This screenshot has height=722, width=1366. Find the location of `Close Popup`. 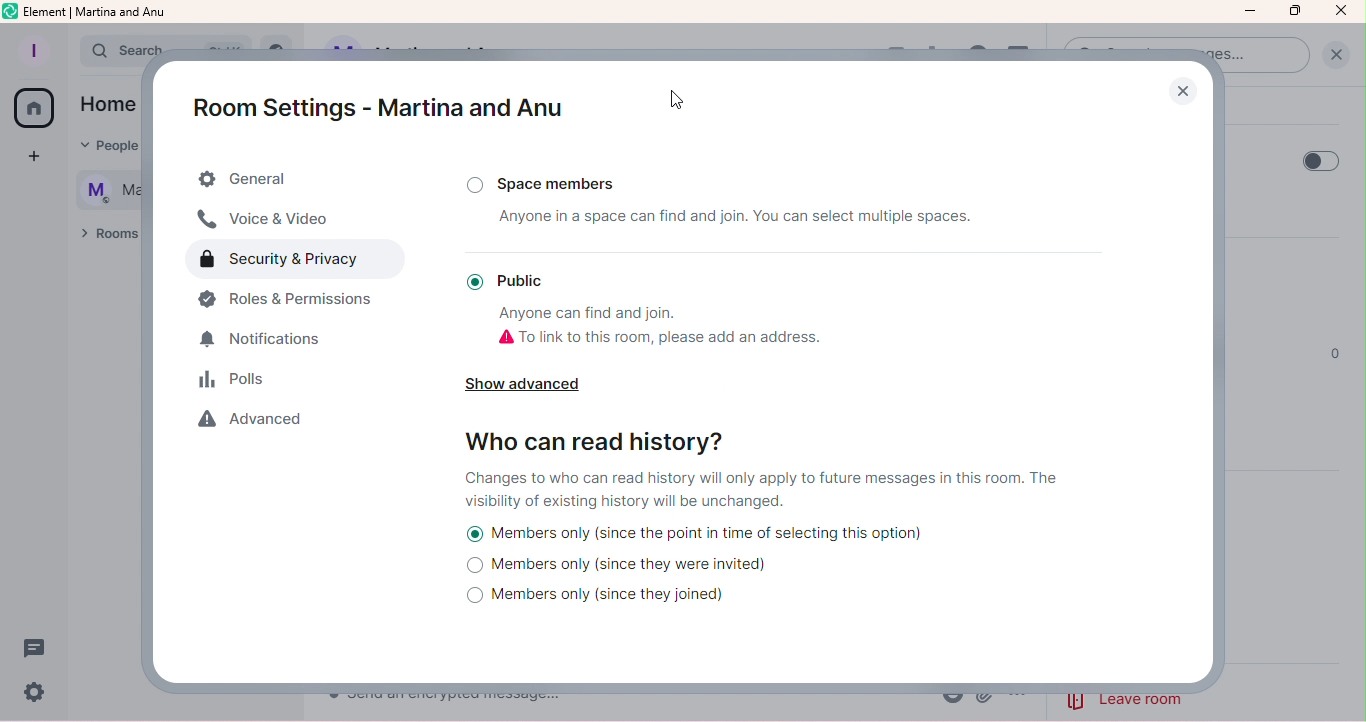

Close Popup is located at coordinates (1182, 93).